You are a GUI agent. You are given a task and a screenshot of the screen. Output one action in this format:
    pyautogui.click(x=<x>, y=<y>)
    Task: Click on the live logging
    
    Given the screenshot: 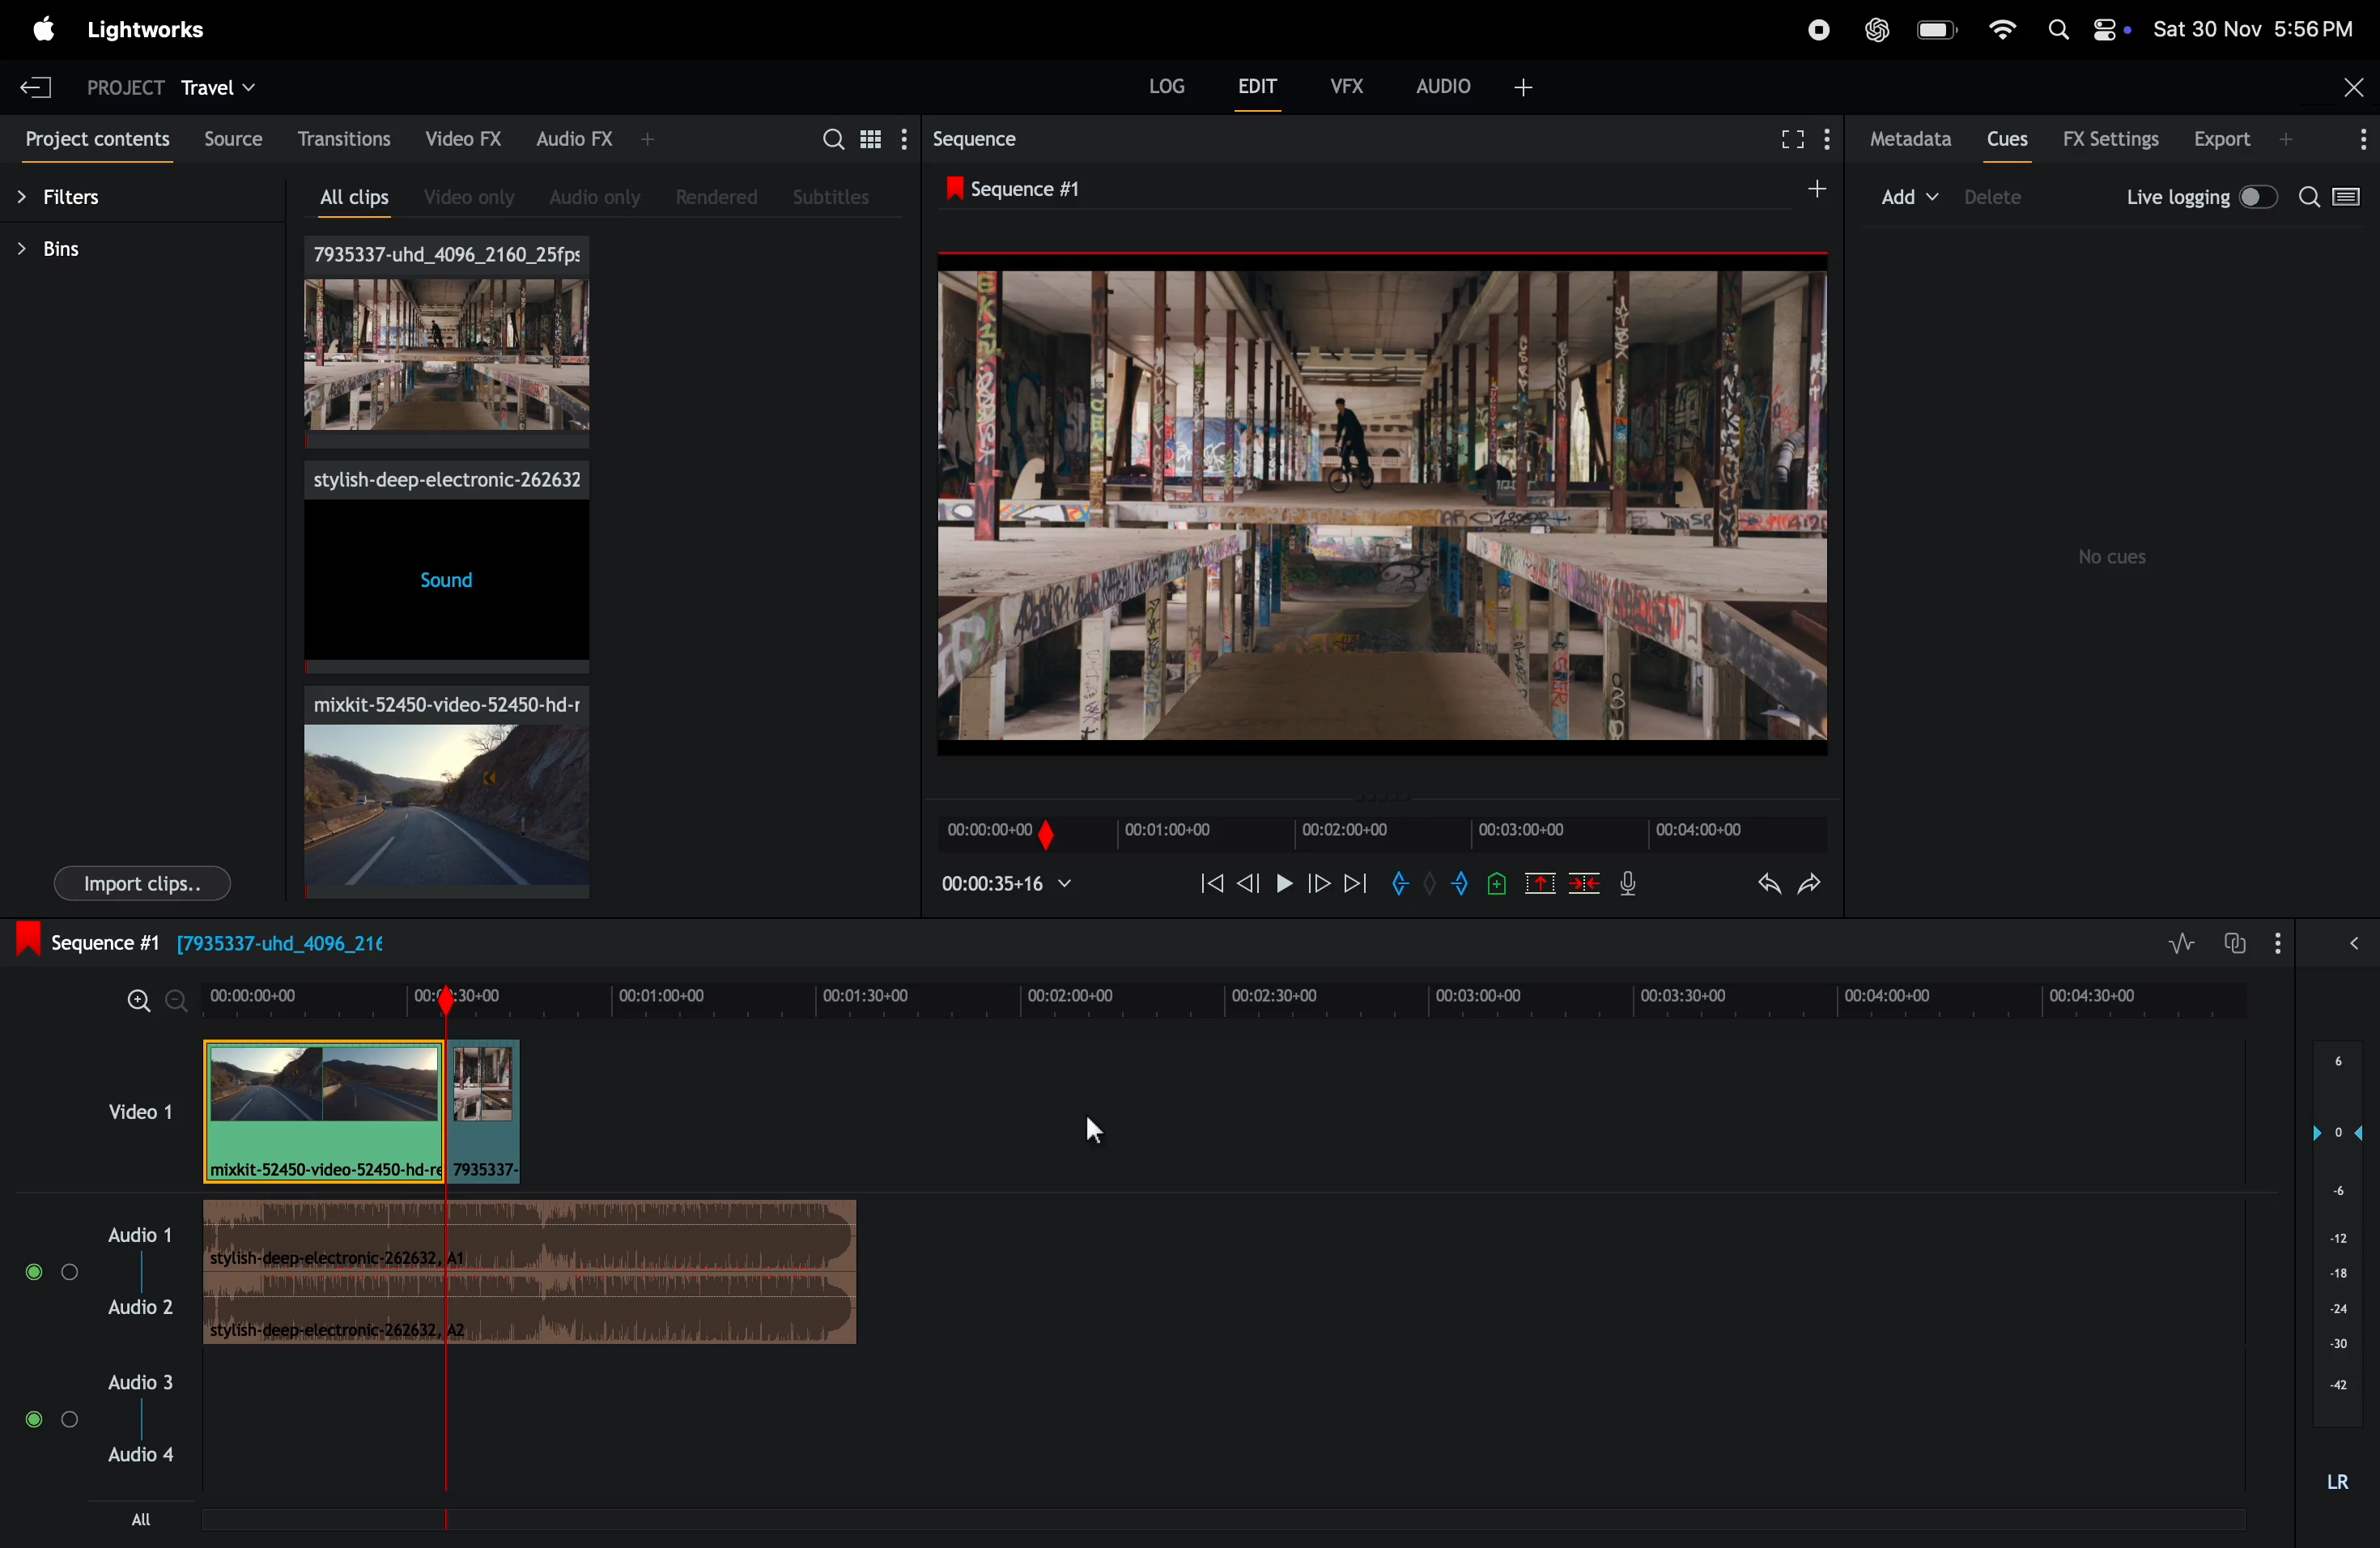 What is the action you would take?
    pyautogui.click(x=2196, y=195)
    